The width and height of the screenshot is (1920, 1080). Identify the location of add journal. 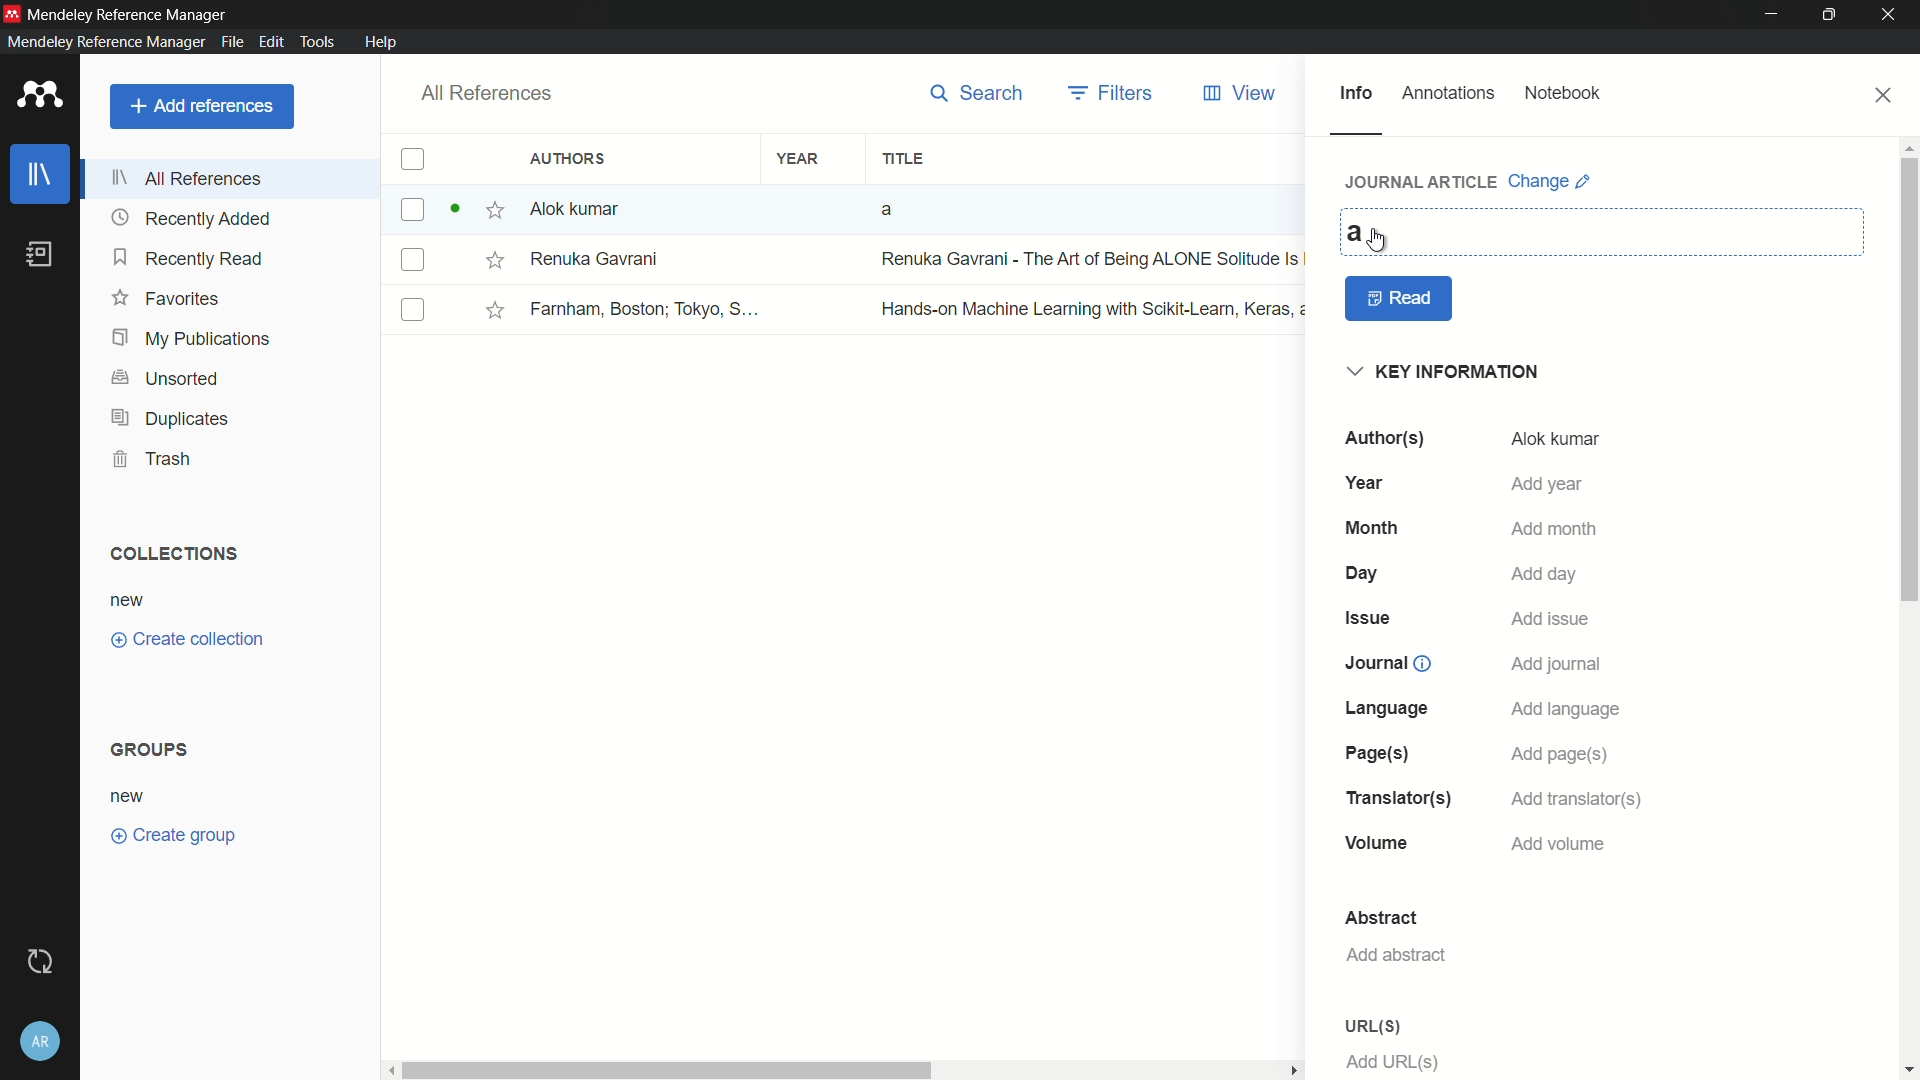
(1558, 665).